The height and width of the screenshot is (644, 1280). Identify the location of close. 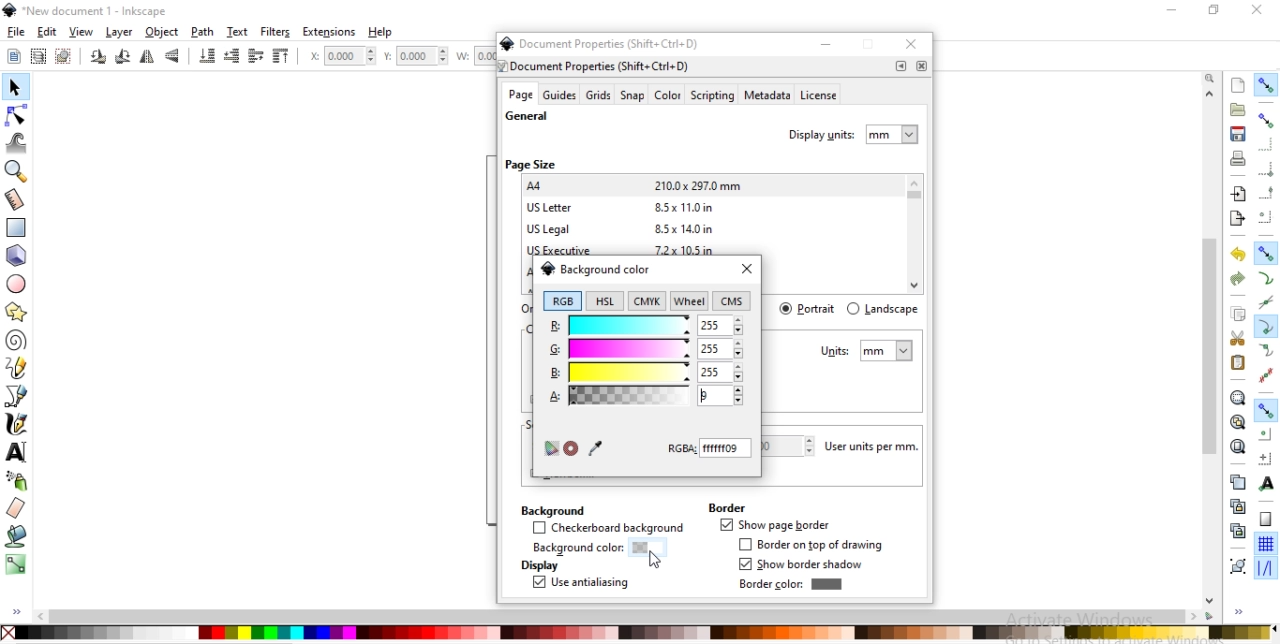
(1258, 10).